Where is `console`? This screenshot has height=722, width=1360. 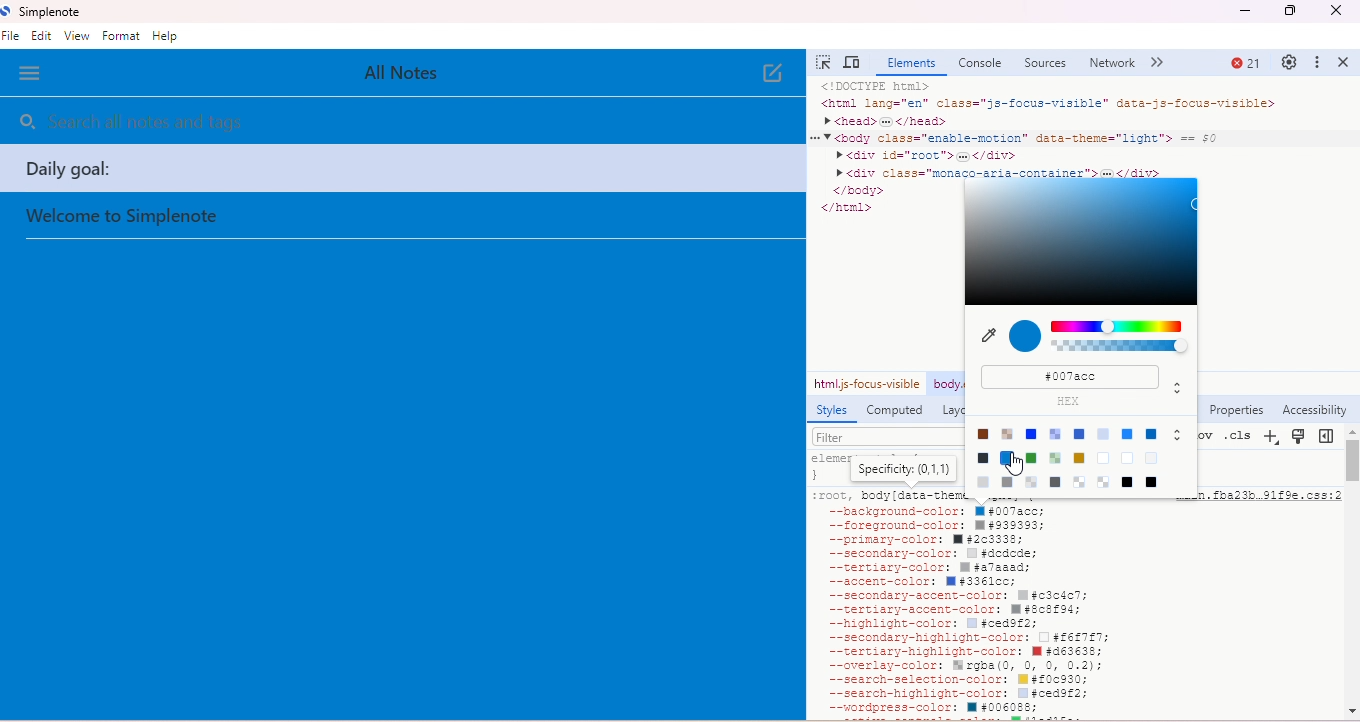 console is located at coordinates (980, 63).